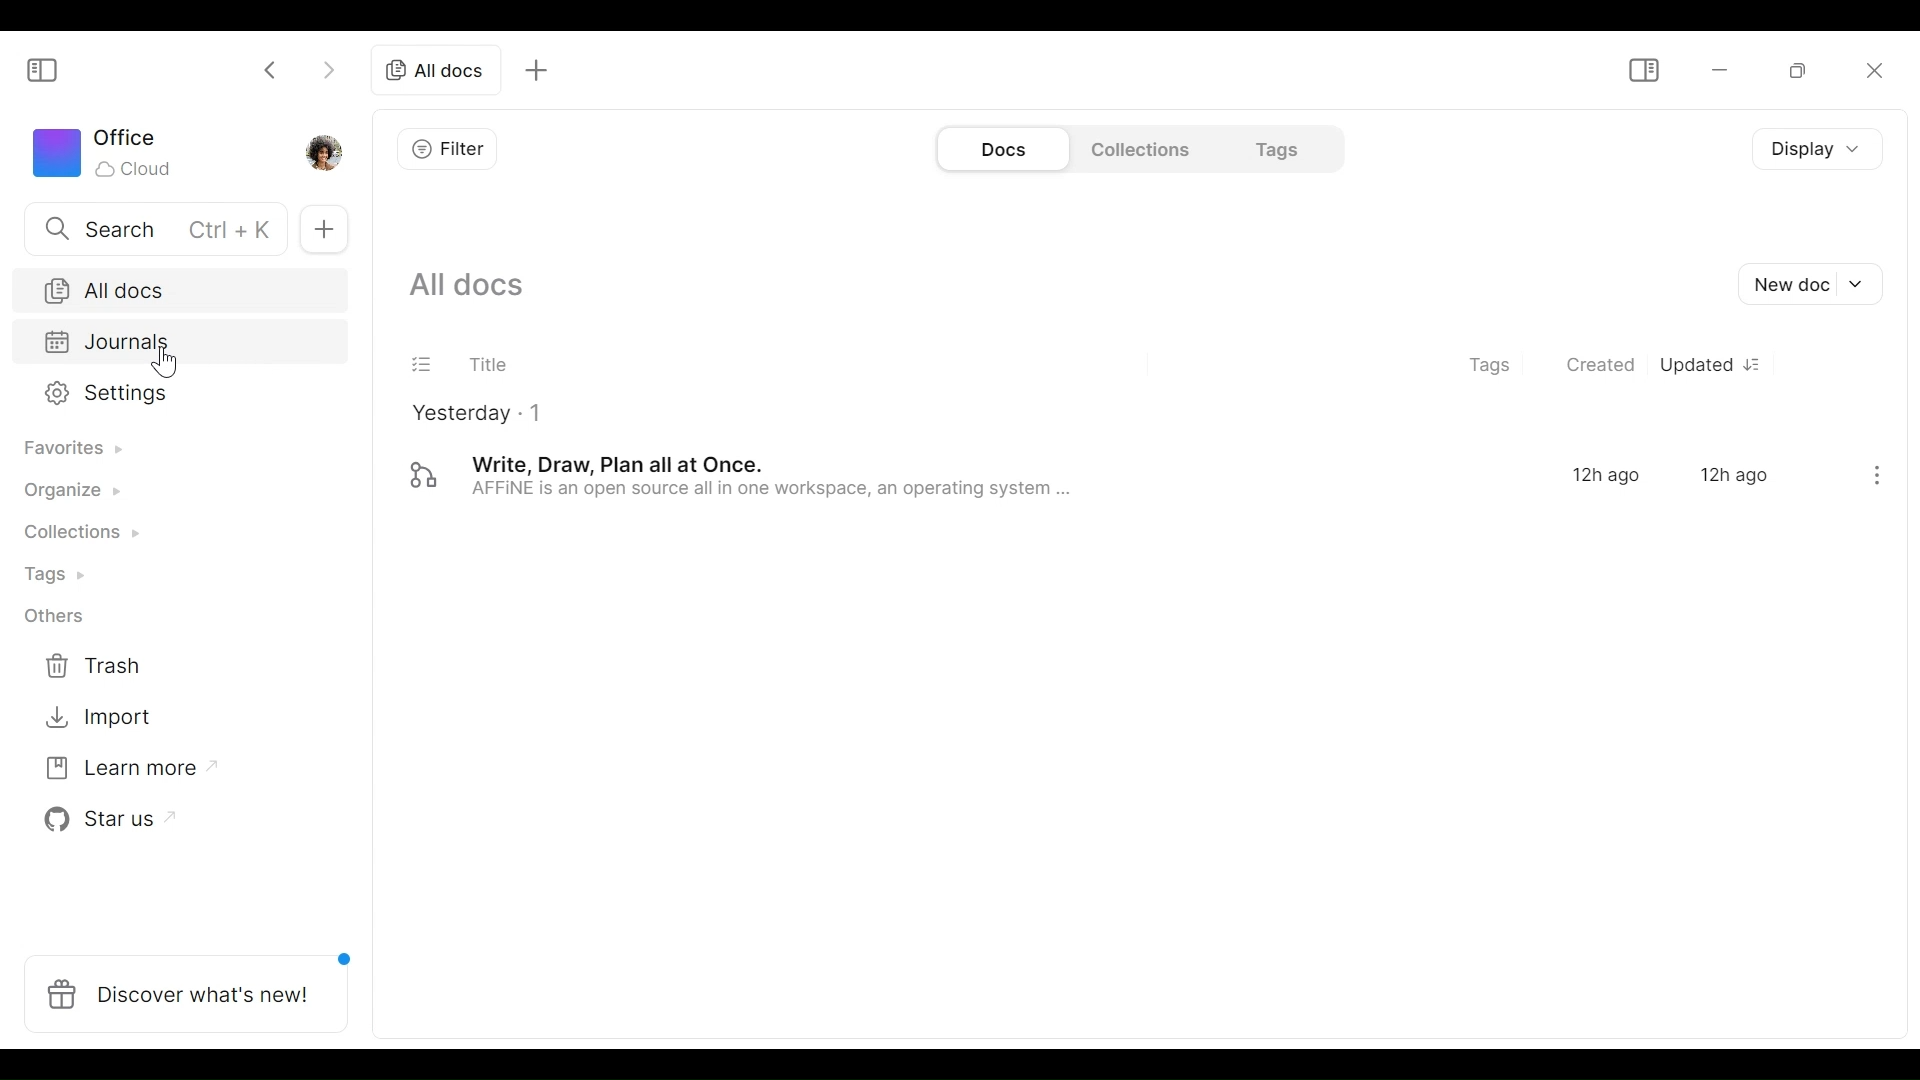 Image resolution: width=1920 pixels, height=1080 pixels. What do you see at coordinates (326, 148) in the screenshot?
I see `Profile photo` at bounding box center [326, 148].